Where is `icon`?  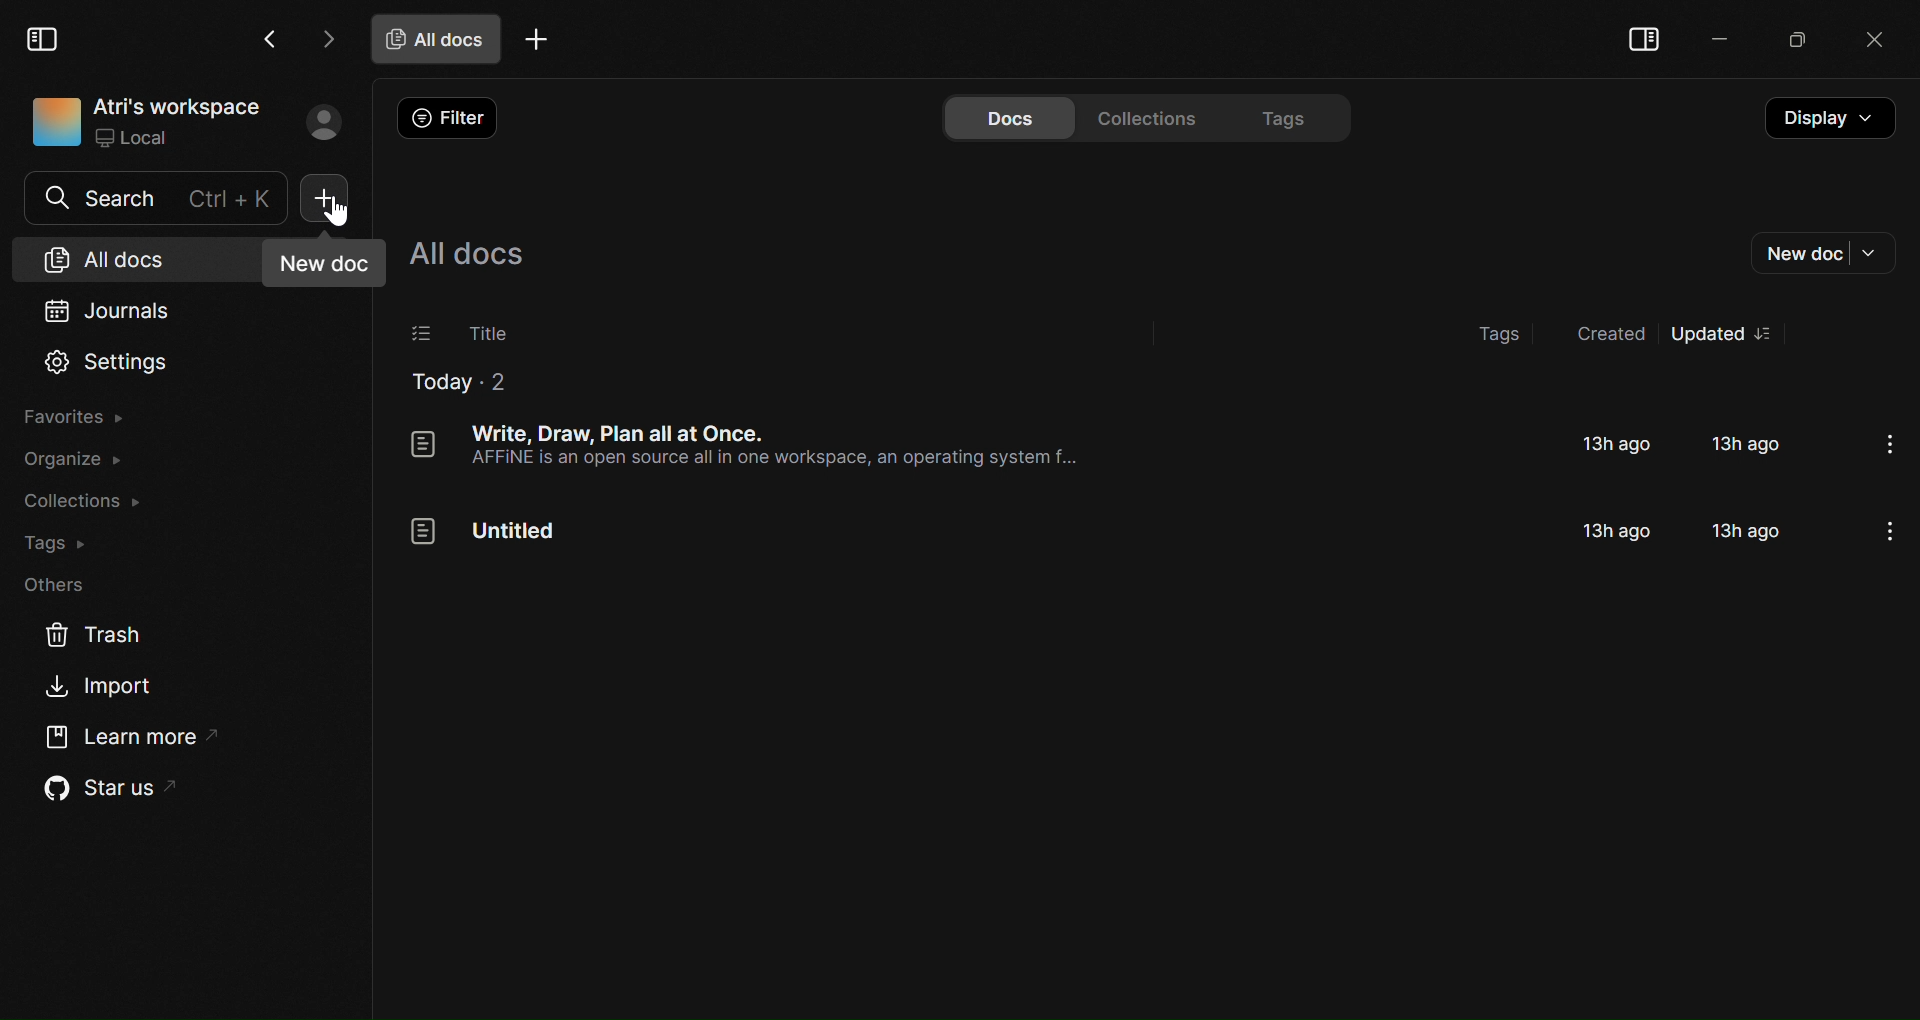
icon is located at coordinates (52, 122).